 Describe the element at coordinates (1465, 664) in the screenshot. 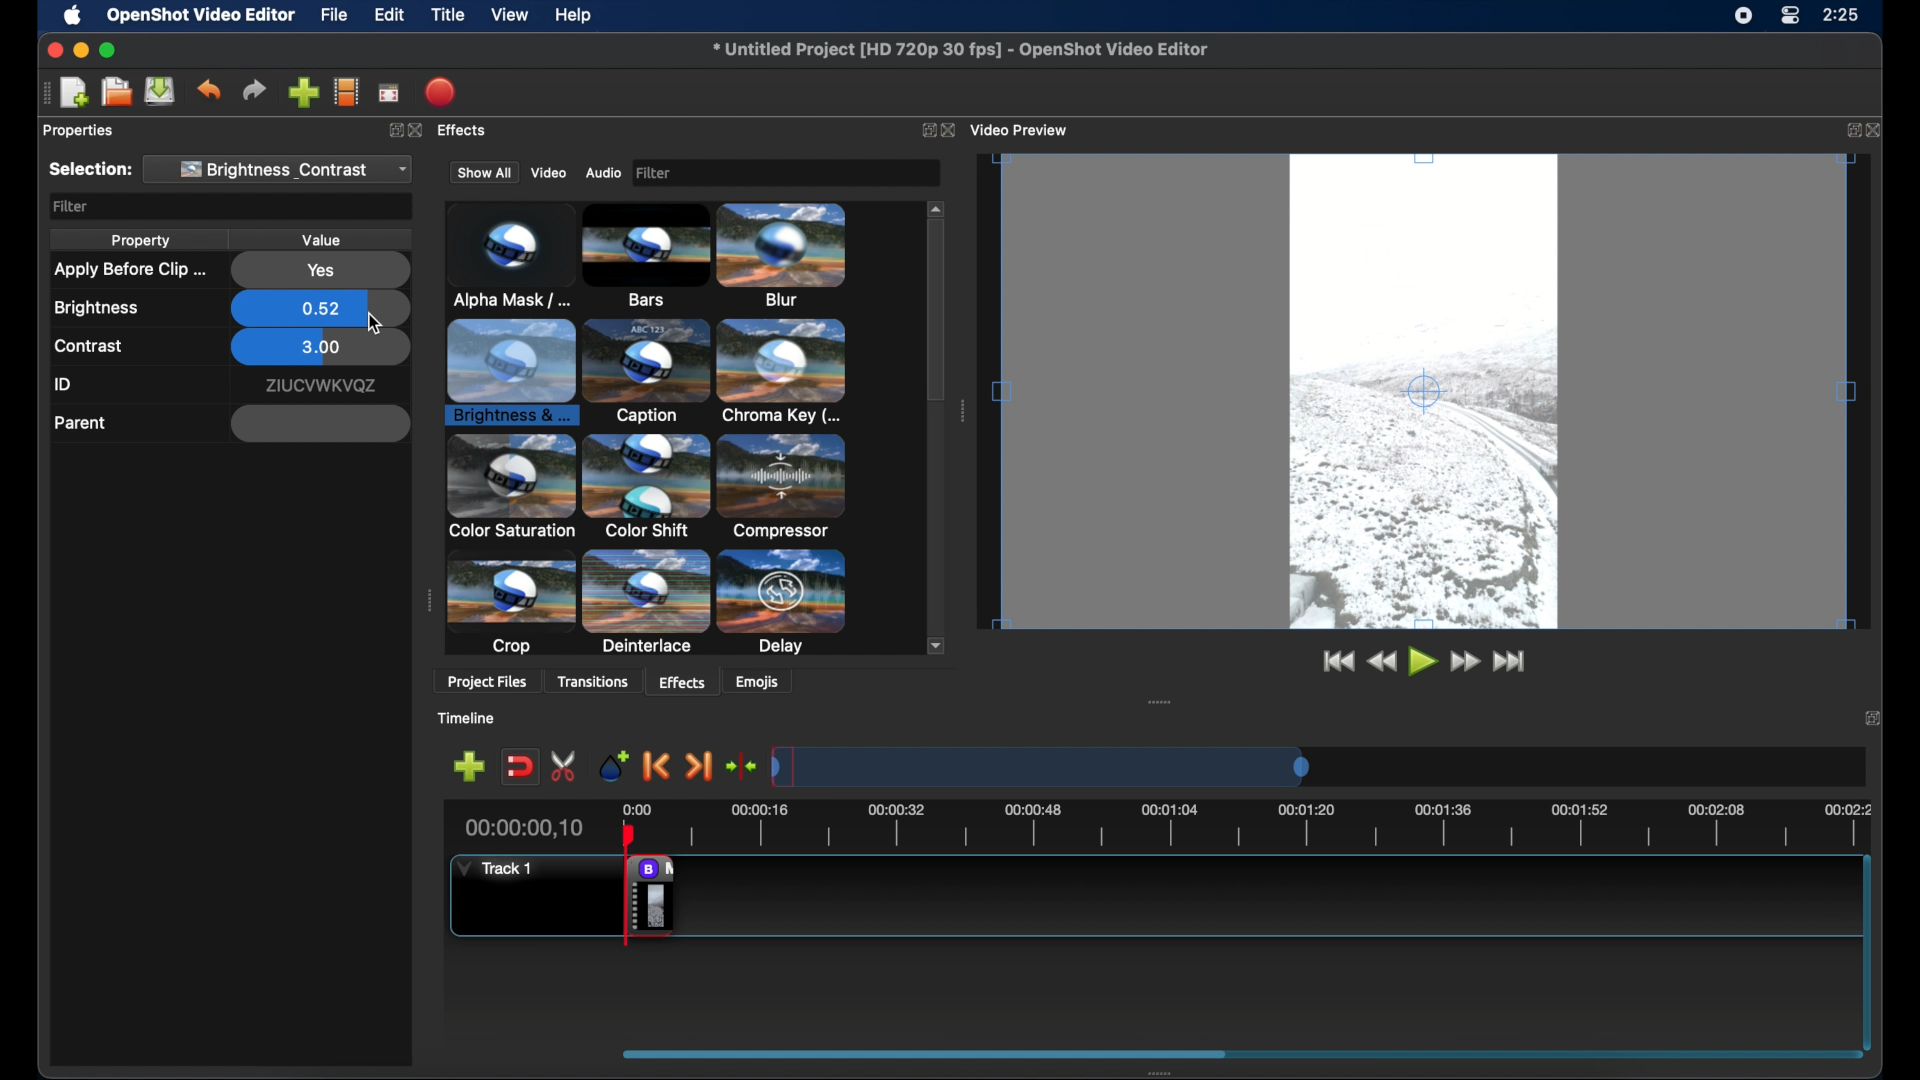

I see `fast for` at that location.